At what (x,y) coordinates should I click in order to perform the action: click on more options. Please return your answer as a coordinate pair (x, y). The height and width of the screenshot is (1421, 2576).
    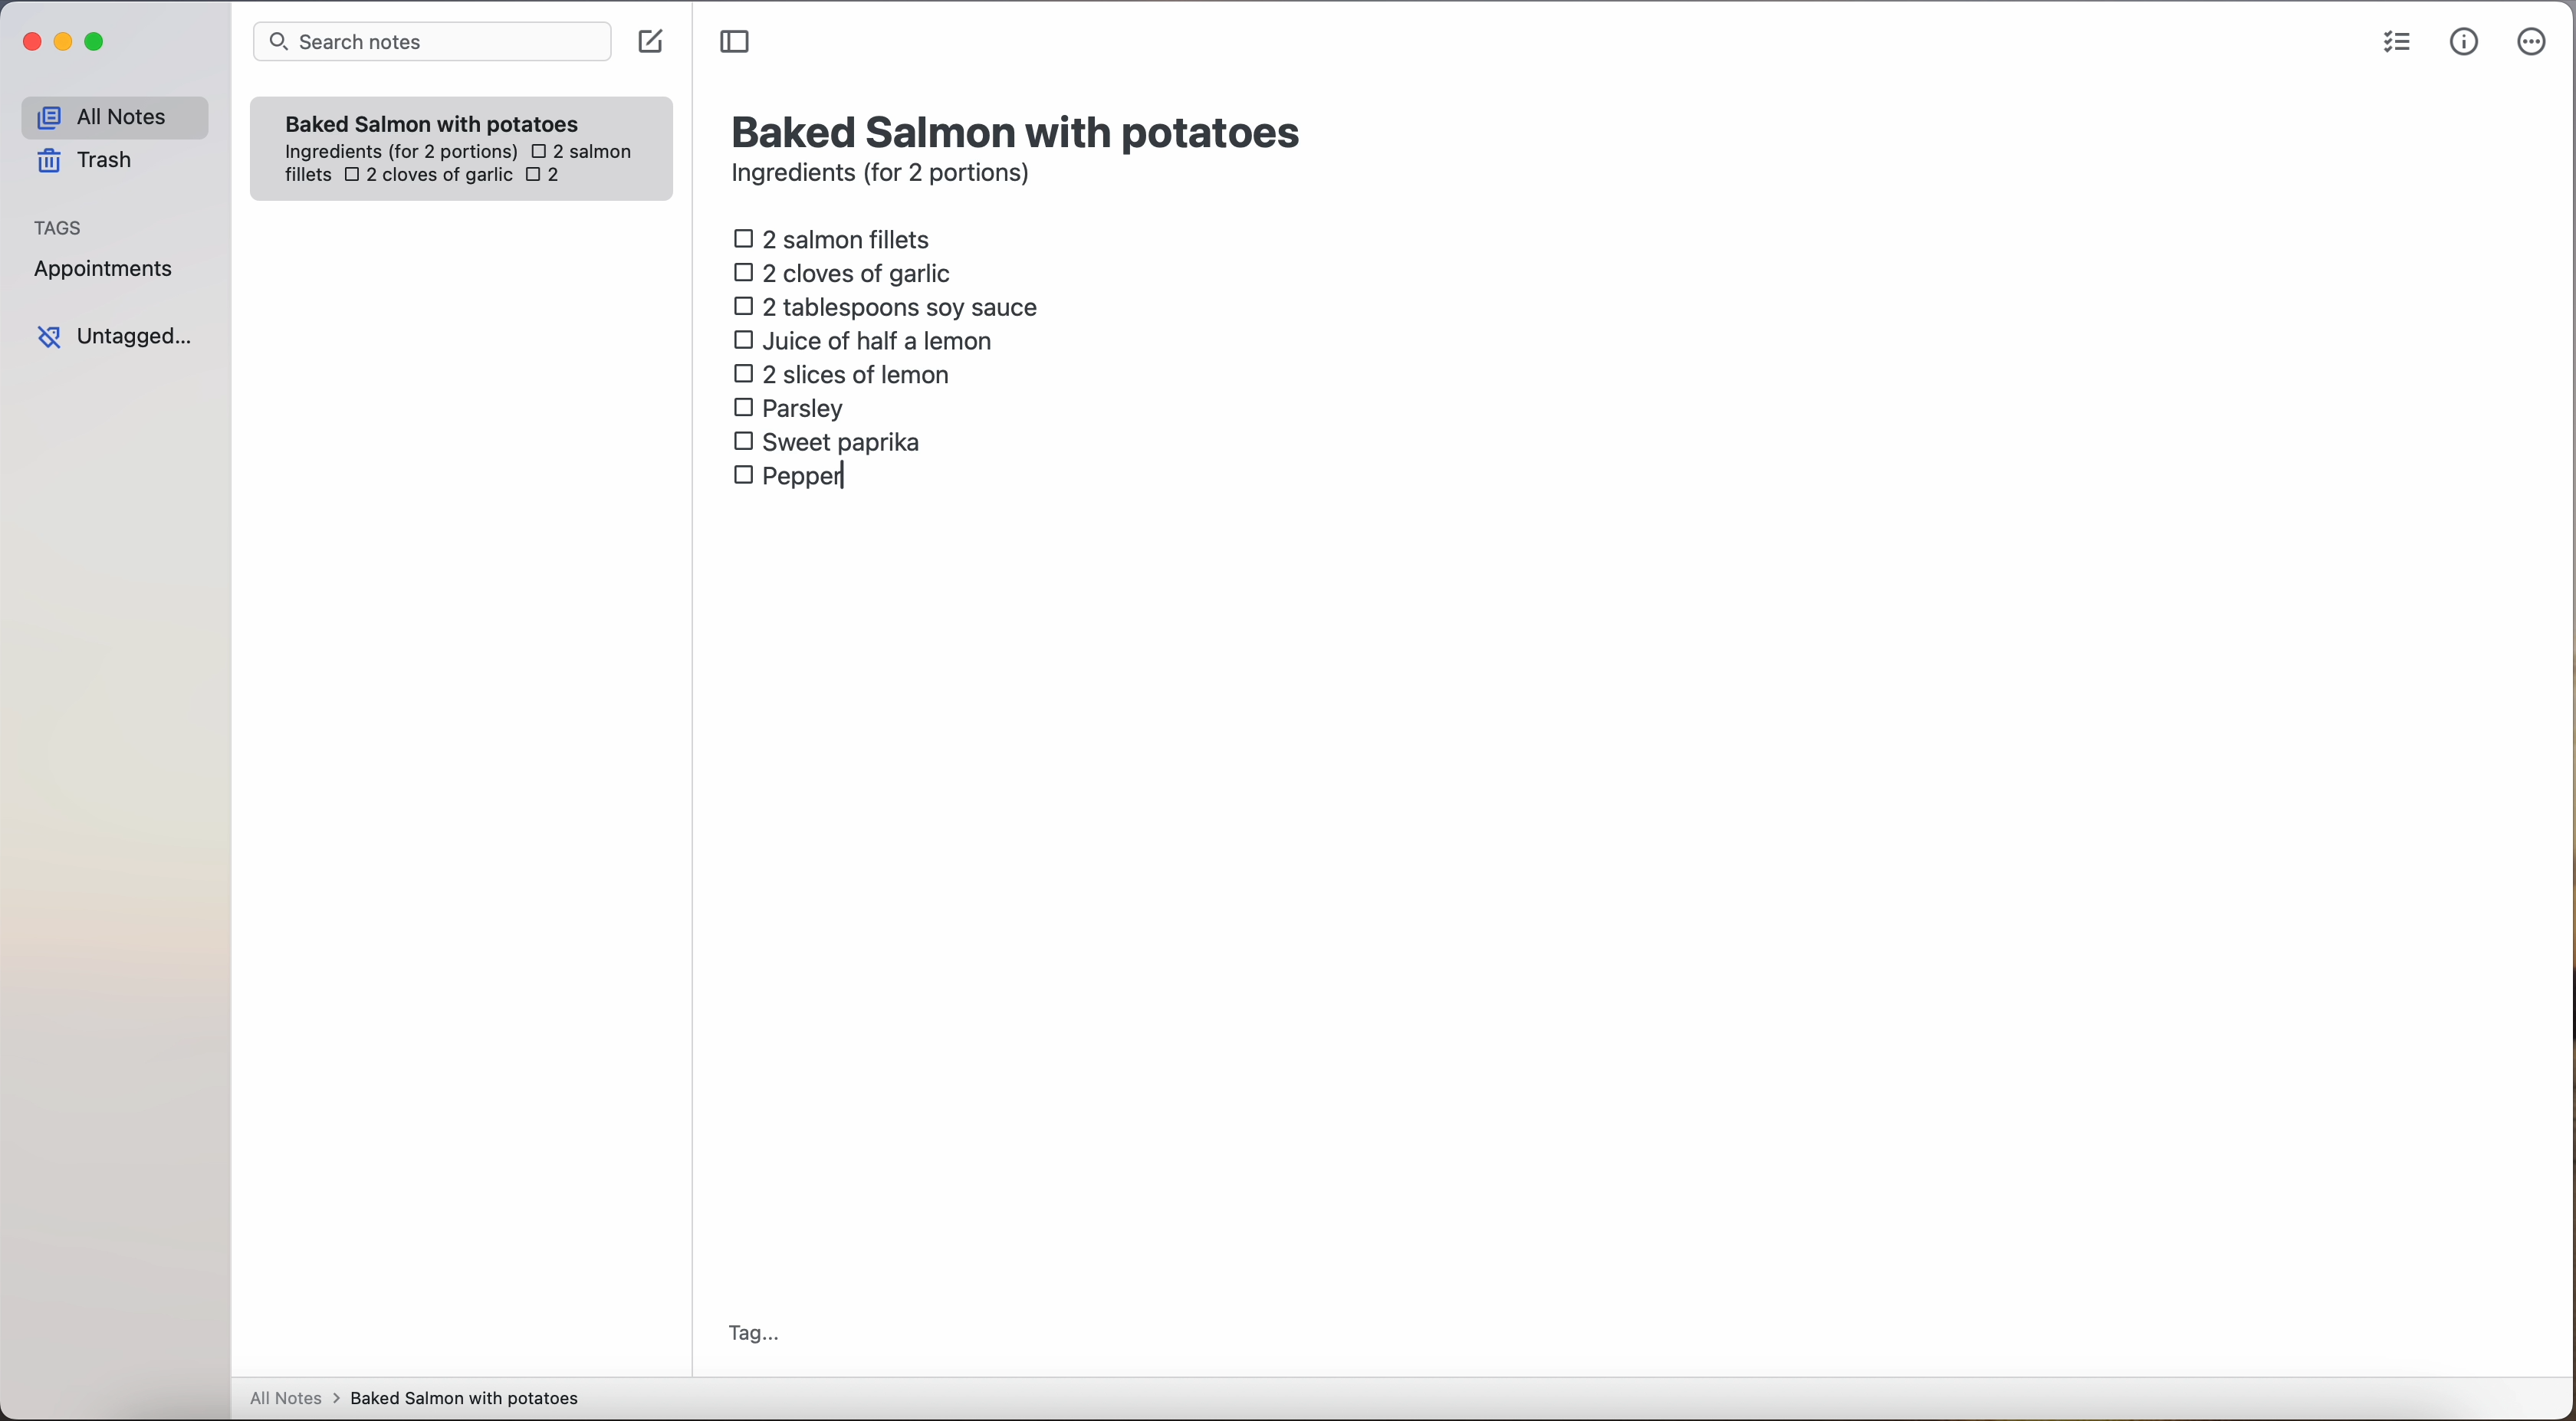
    Looking at the image, I should click on (2536, 43).